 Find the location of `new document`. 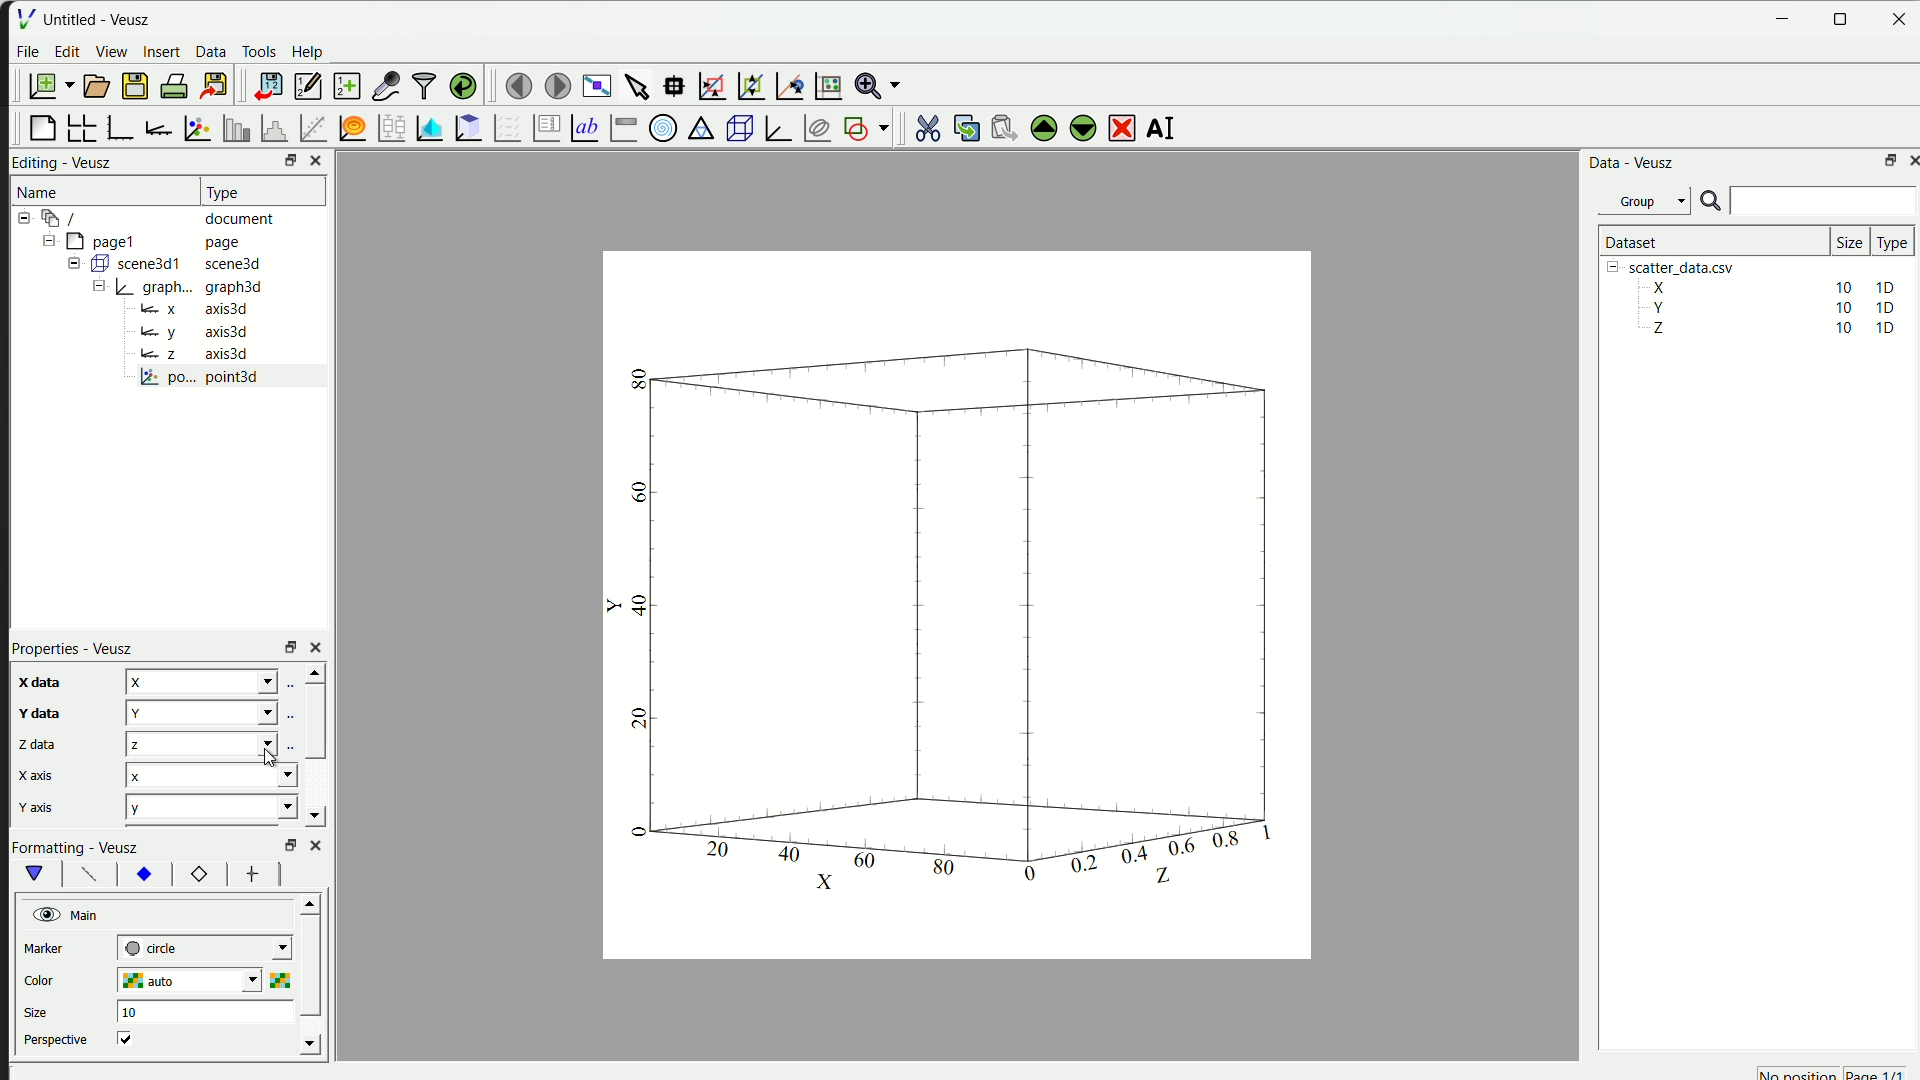

new document is located at coordinates (46, 84).